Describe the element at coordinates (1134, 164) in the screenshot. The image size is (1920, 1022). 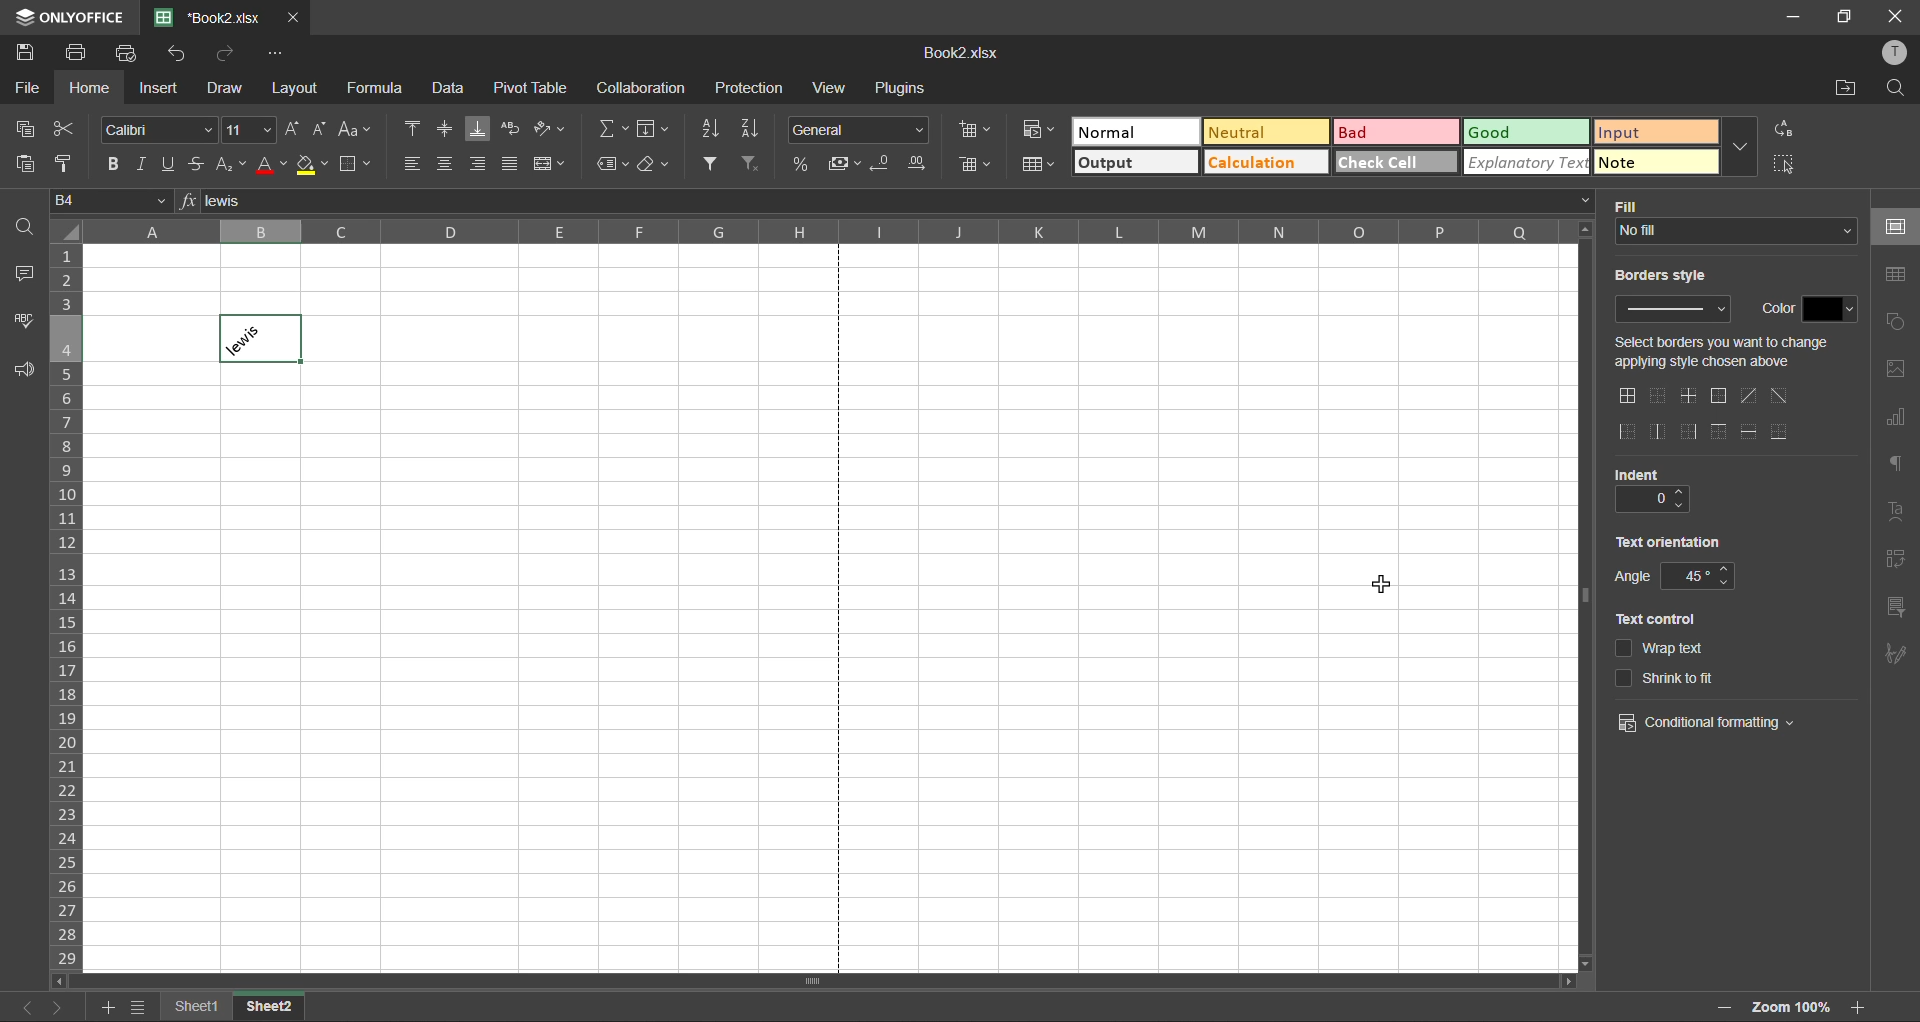
I see `output` at that location.